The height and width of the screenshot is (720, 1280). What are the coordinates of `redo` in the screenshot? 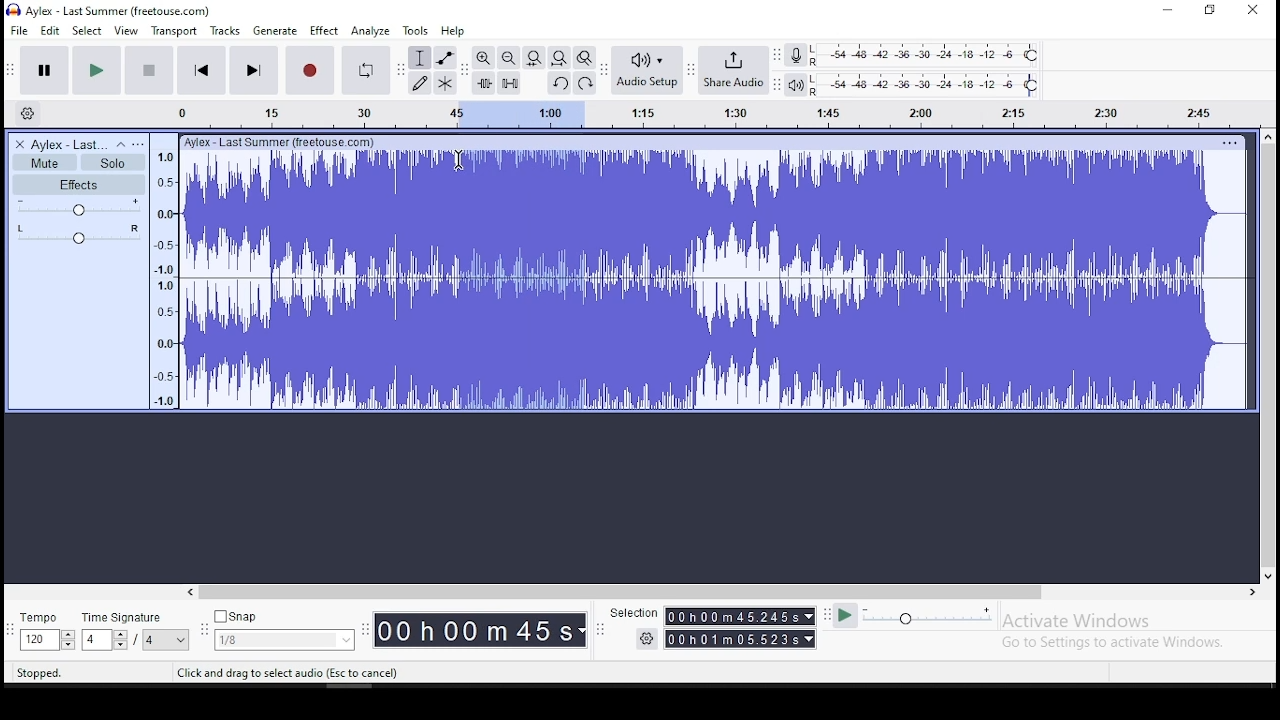 It's located at (586, 82).